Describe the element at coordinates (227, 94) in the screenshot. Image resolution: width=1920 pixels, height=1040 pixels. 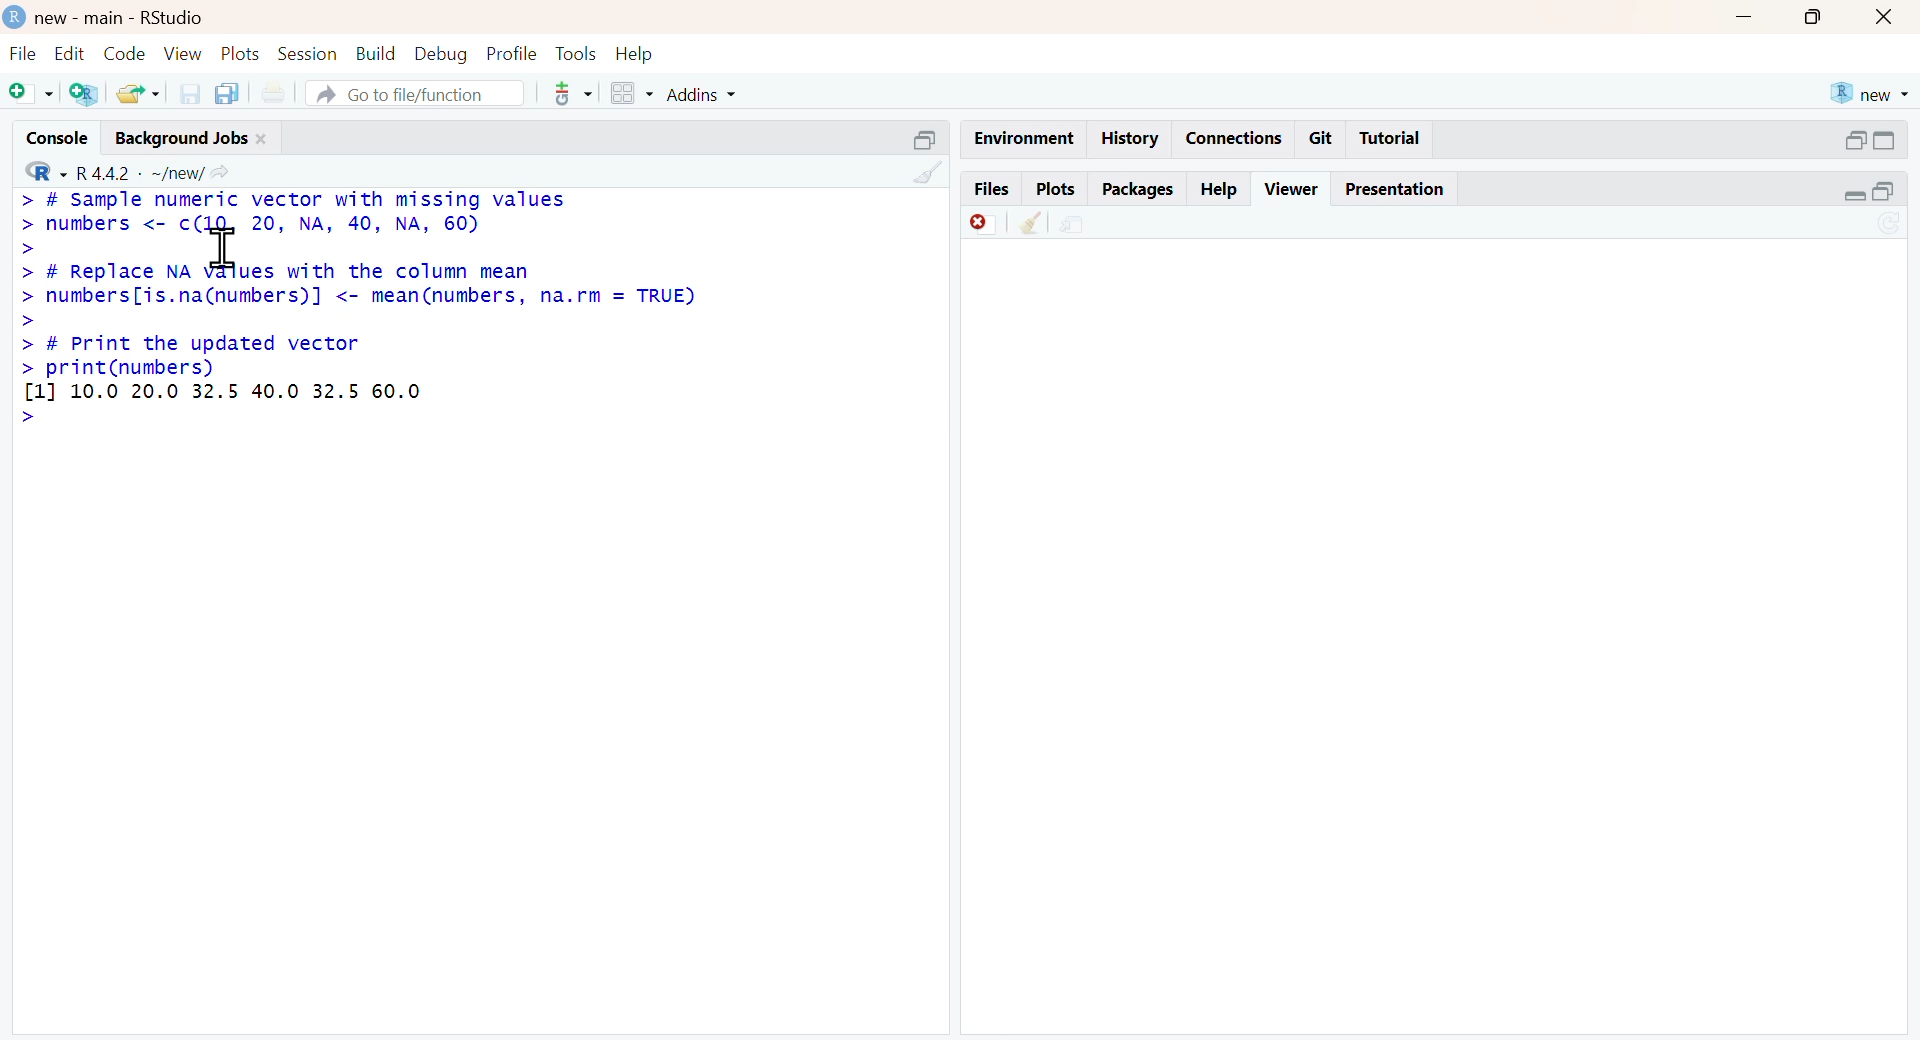
I see `copy` at that location.